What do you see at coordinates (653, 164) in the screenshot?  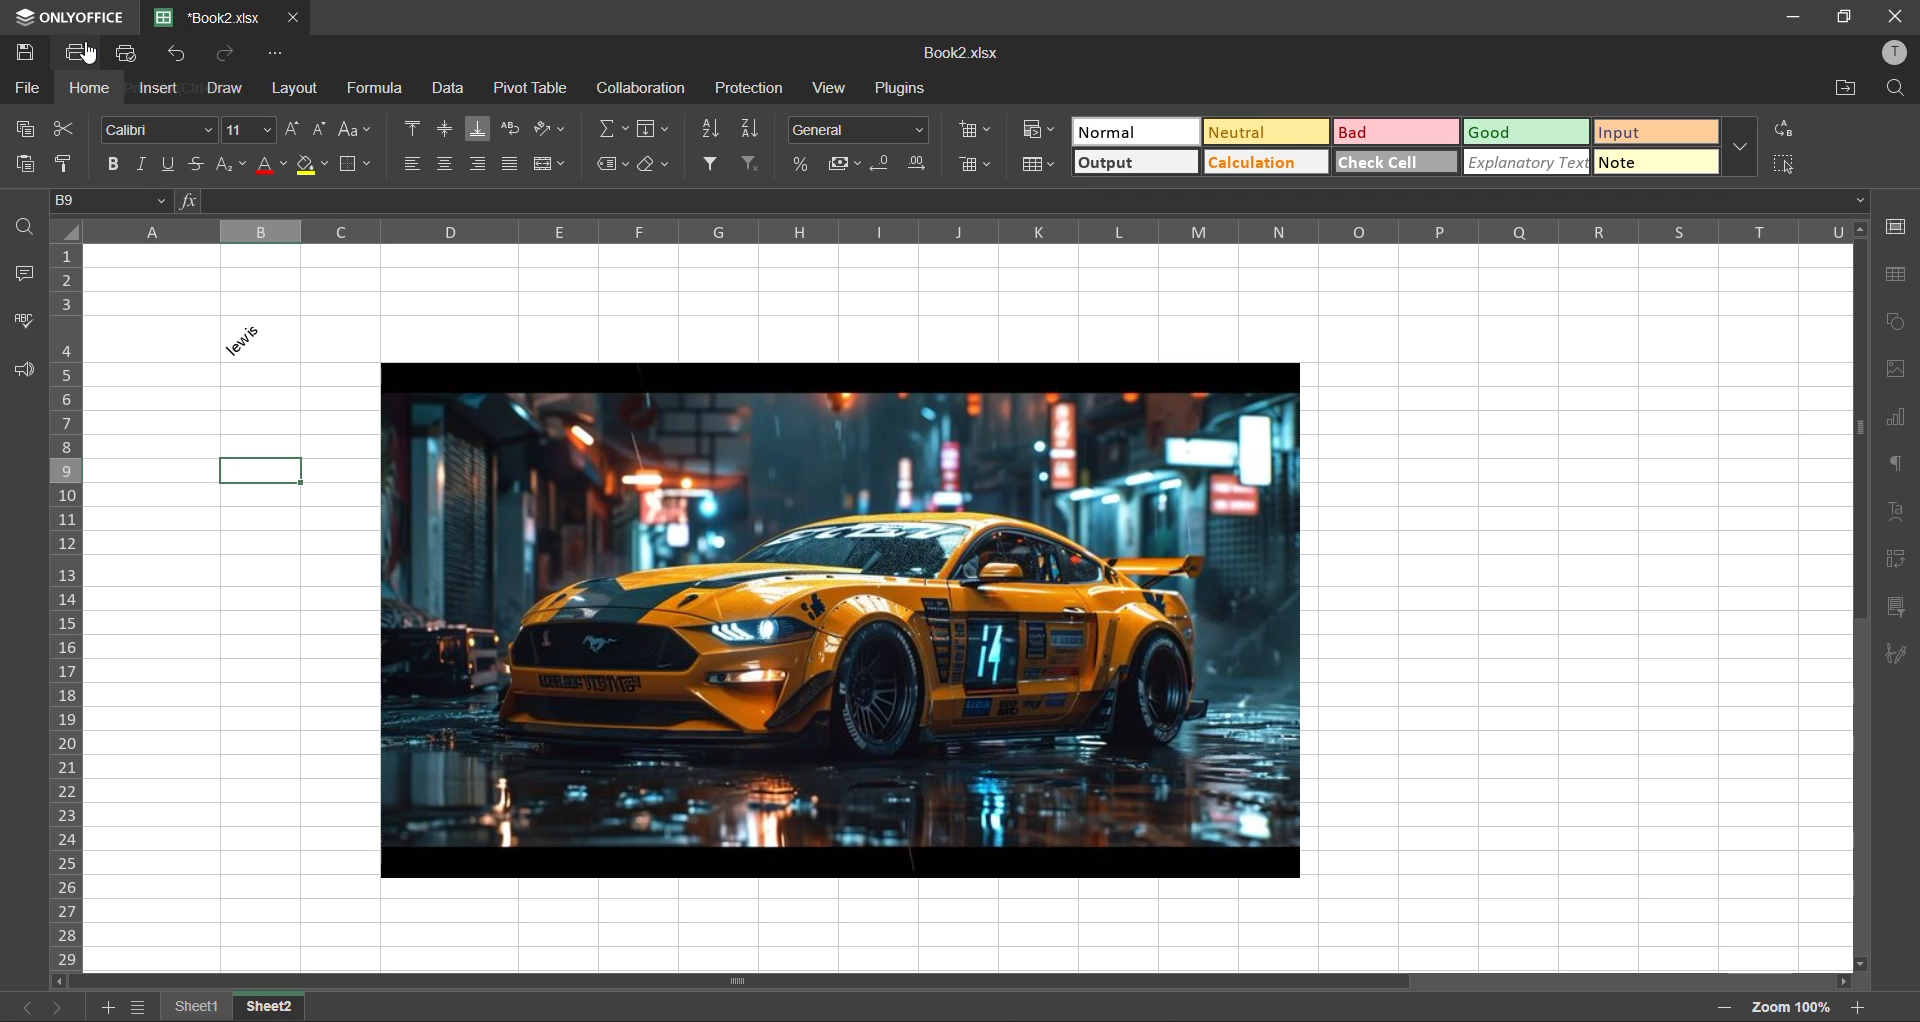 I see `clear` at bounding box center [653, 164].